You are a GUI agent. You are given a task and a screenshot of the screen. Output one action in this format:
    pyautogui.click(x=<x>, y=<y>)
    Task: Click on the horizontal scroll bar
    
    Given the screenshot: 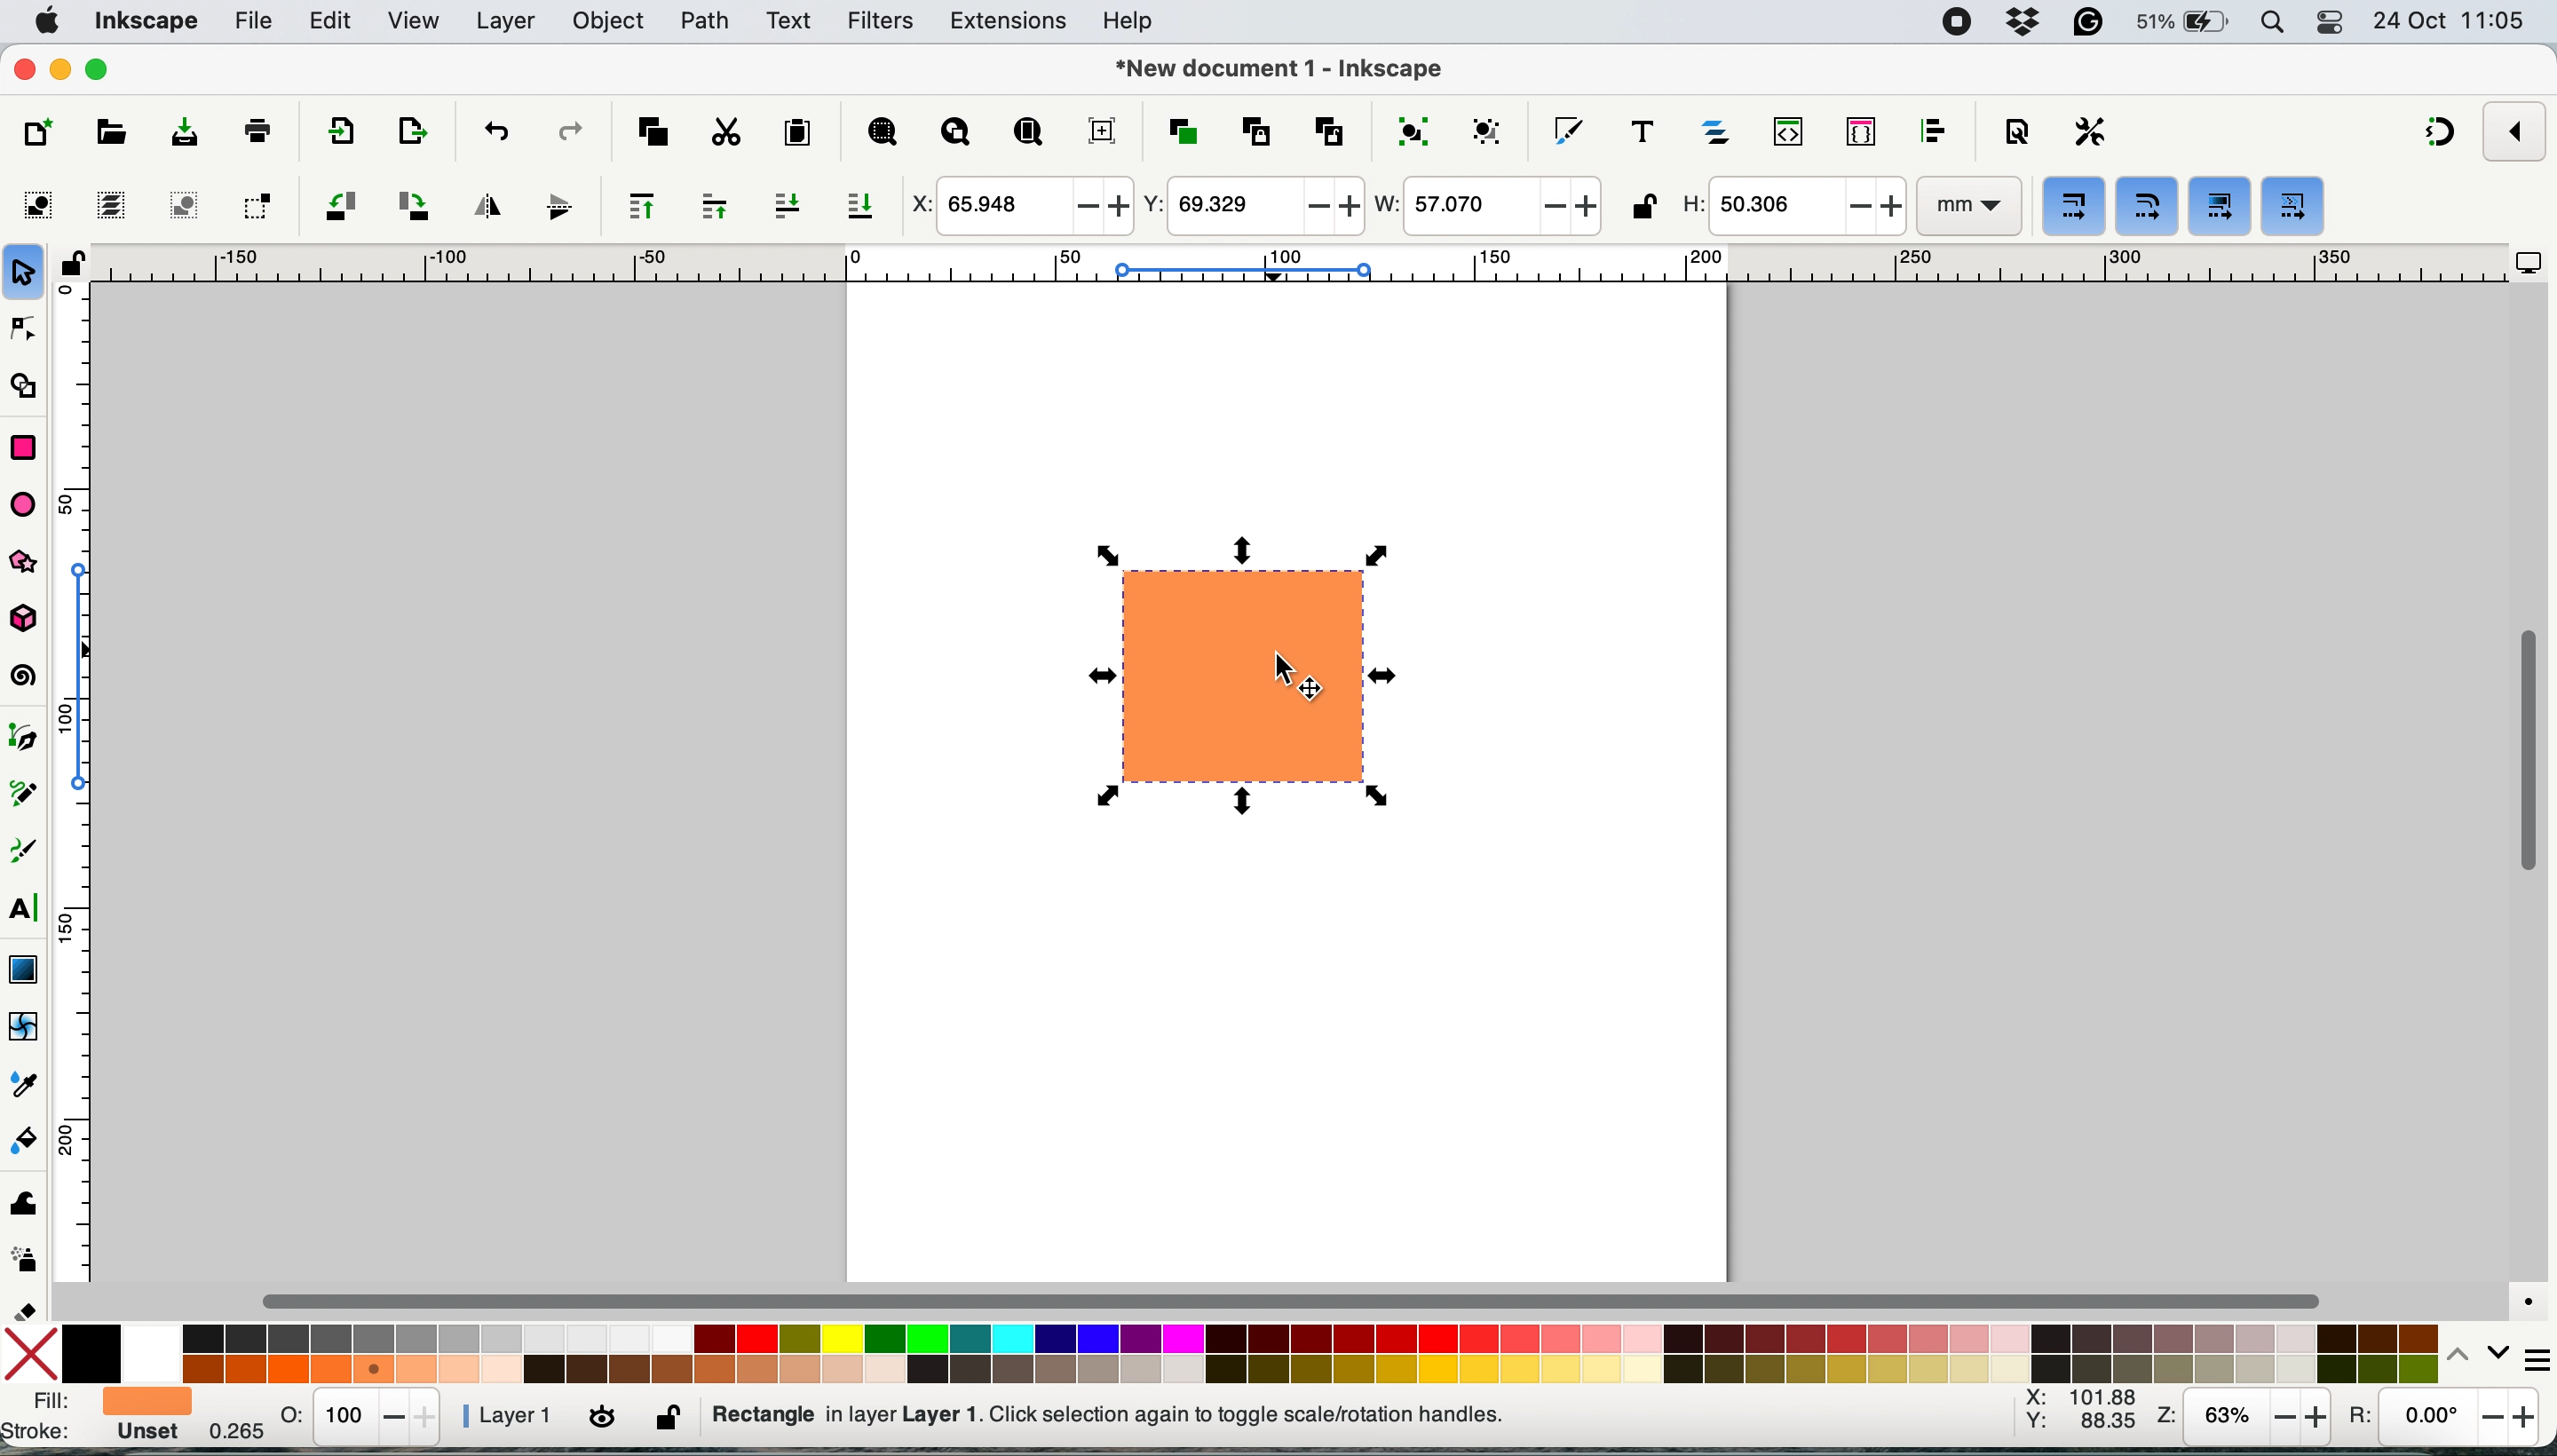 What is the action you would take?
    pyautogui.click(x=1297, y=1300)
    